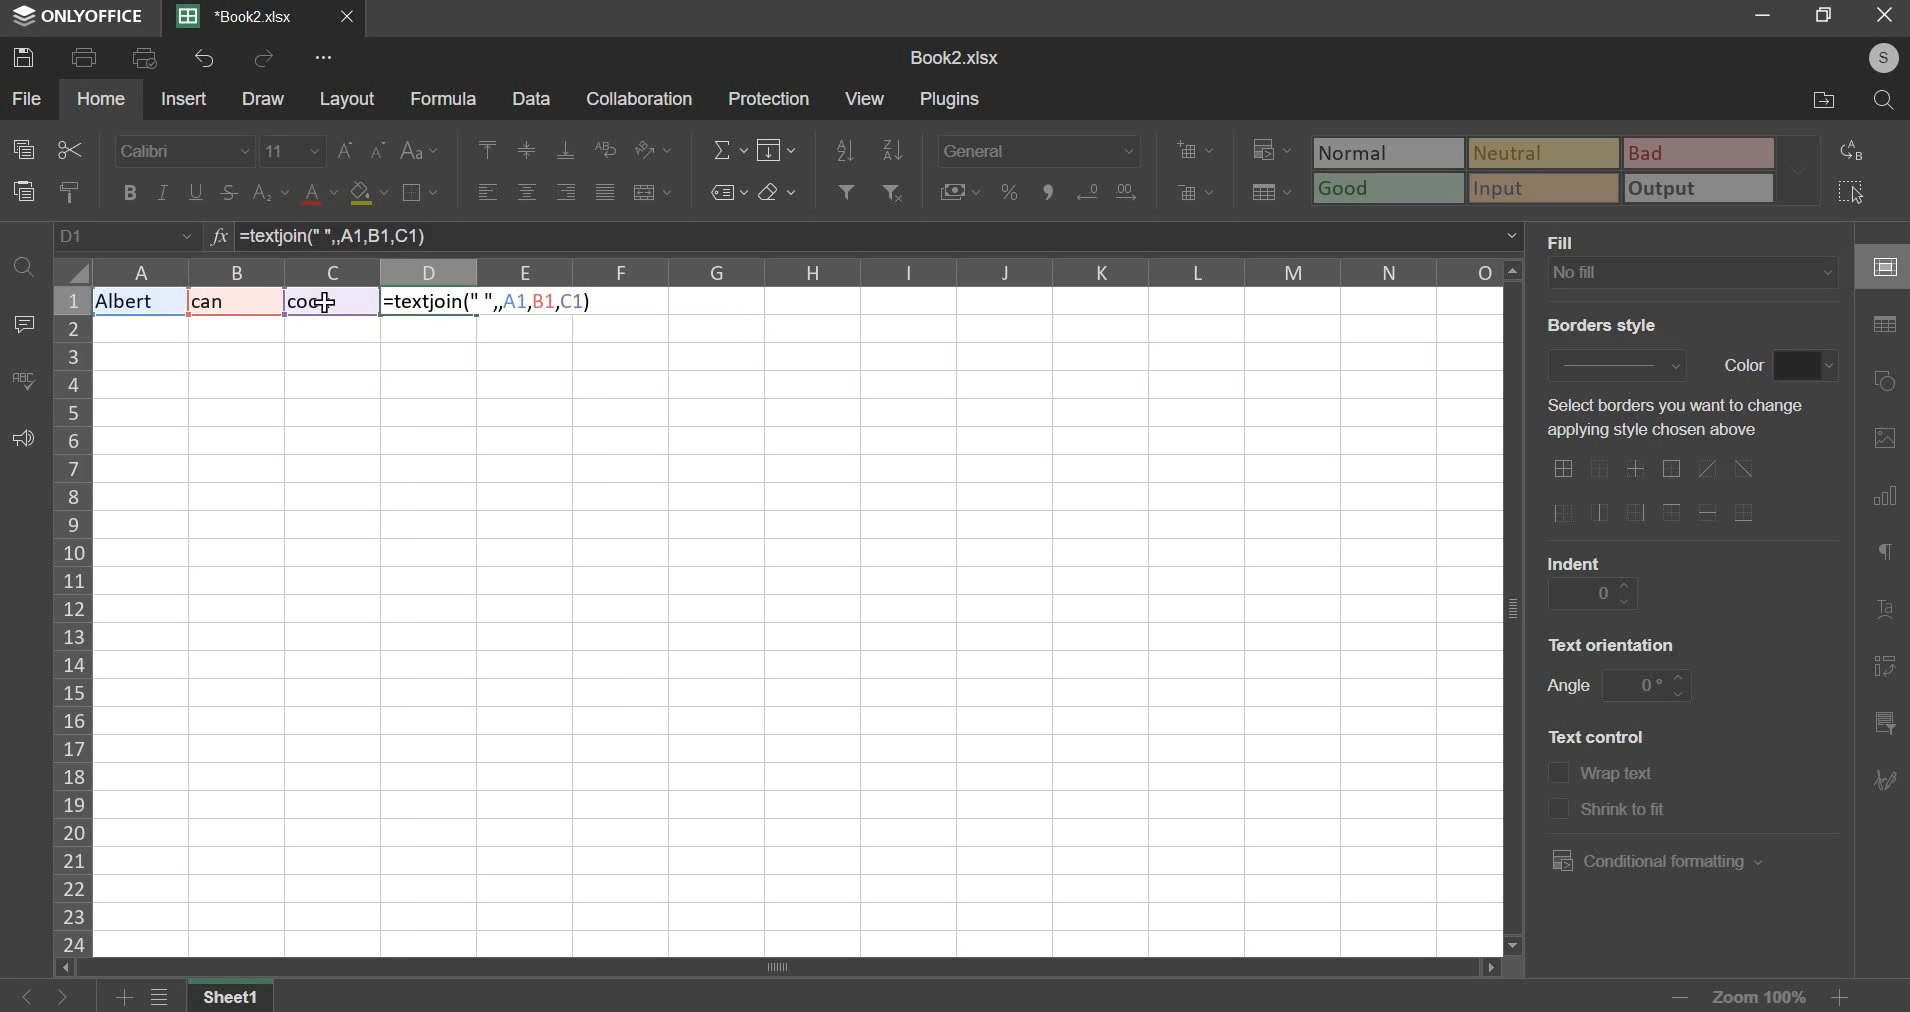  Describe the element at coordinates (1196, 192) in the screenshot. I see `delete cells` at that location.